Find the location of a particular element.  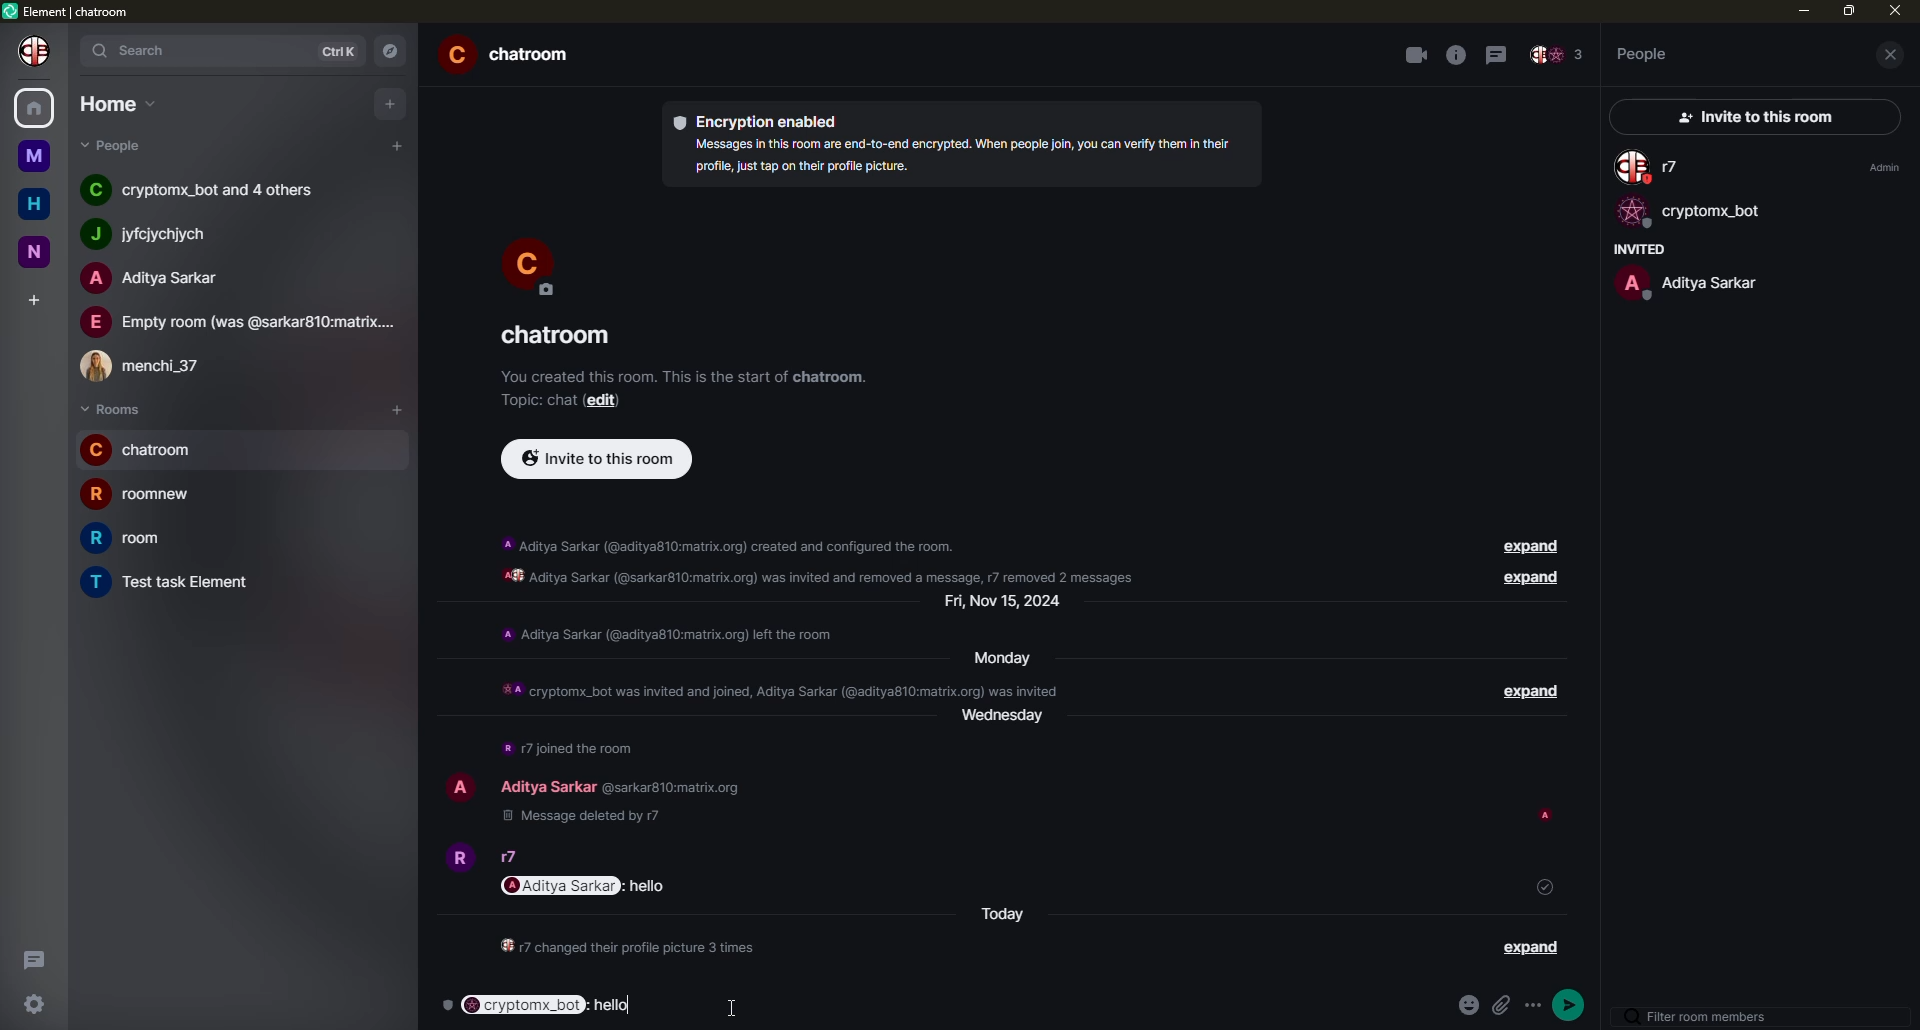

info is located at coordinates (626, 946).